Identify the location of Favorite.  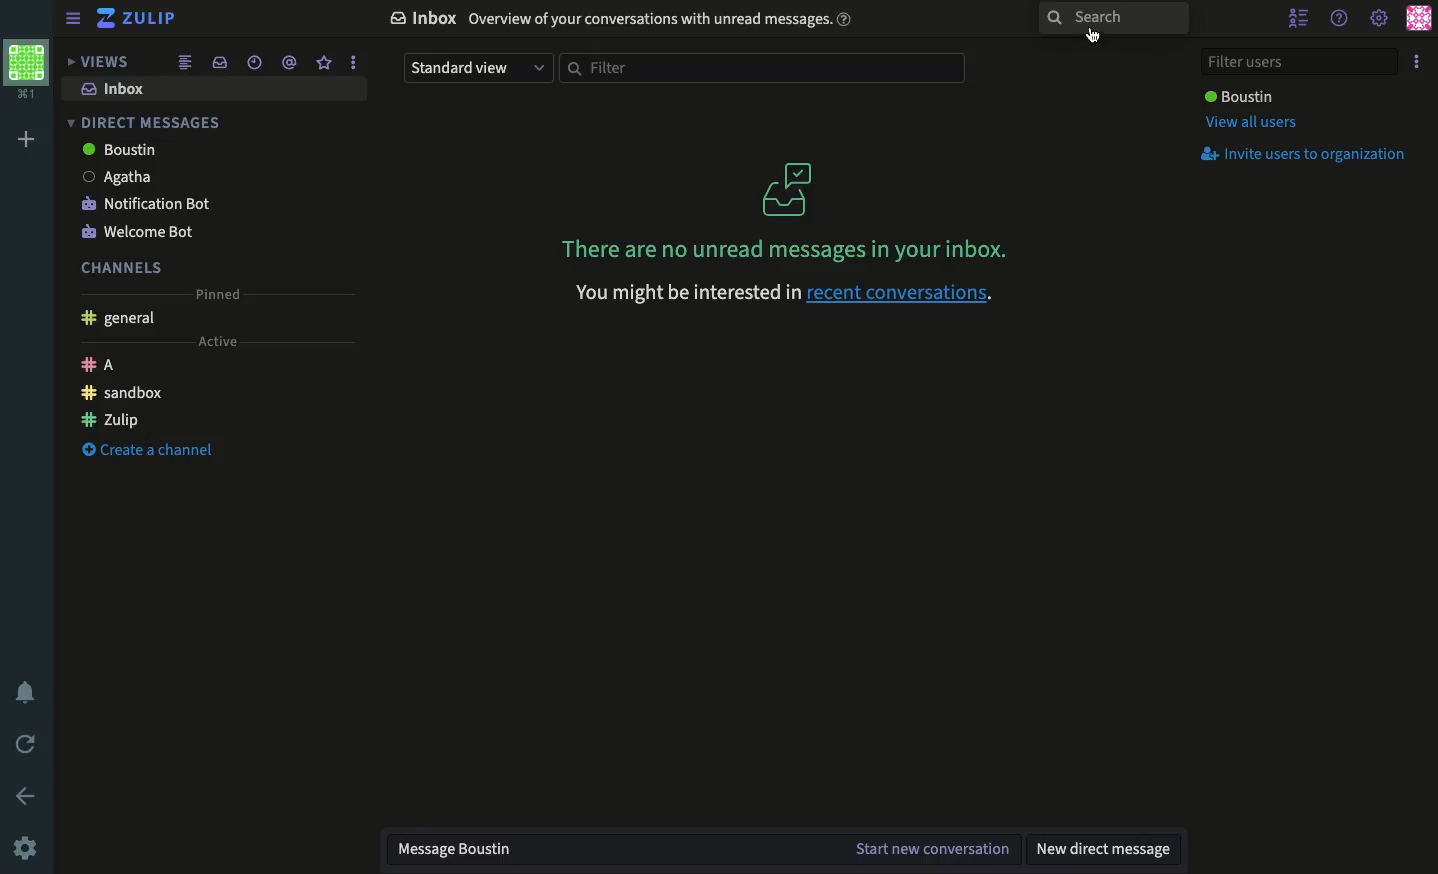
(324, 63).